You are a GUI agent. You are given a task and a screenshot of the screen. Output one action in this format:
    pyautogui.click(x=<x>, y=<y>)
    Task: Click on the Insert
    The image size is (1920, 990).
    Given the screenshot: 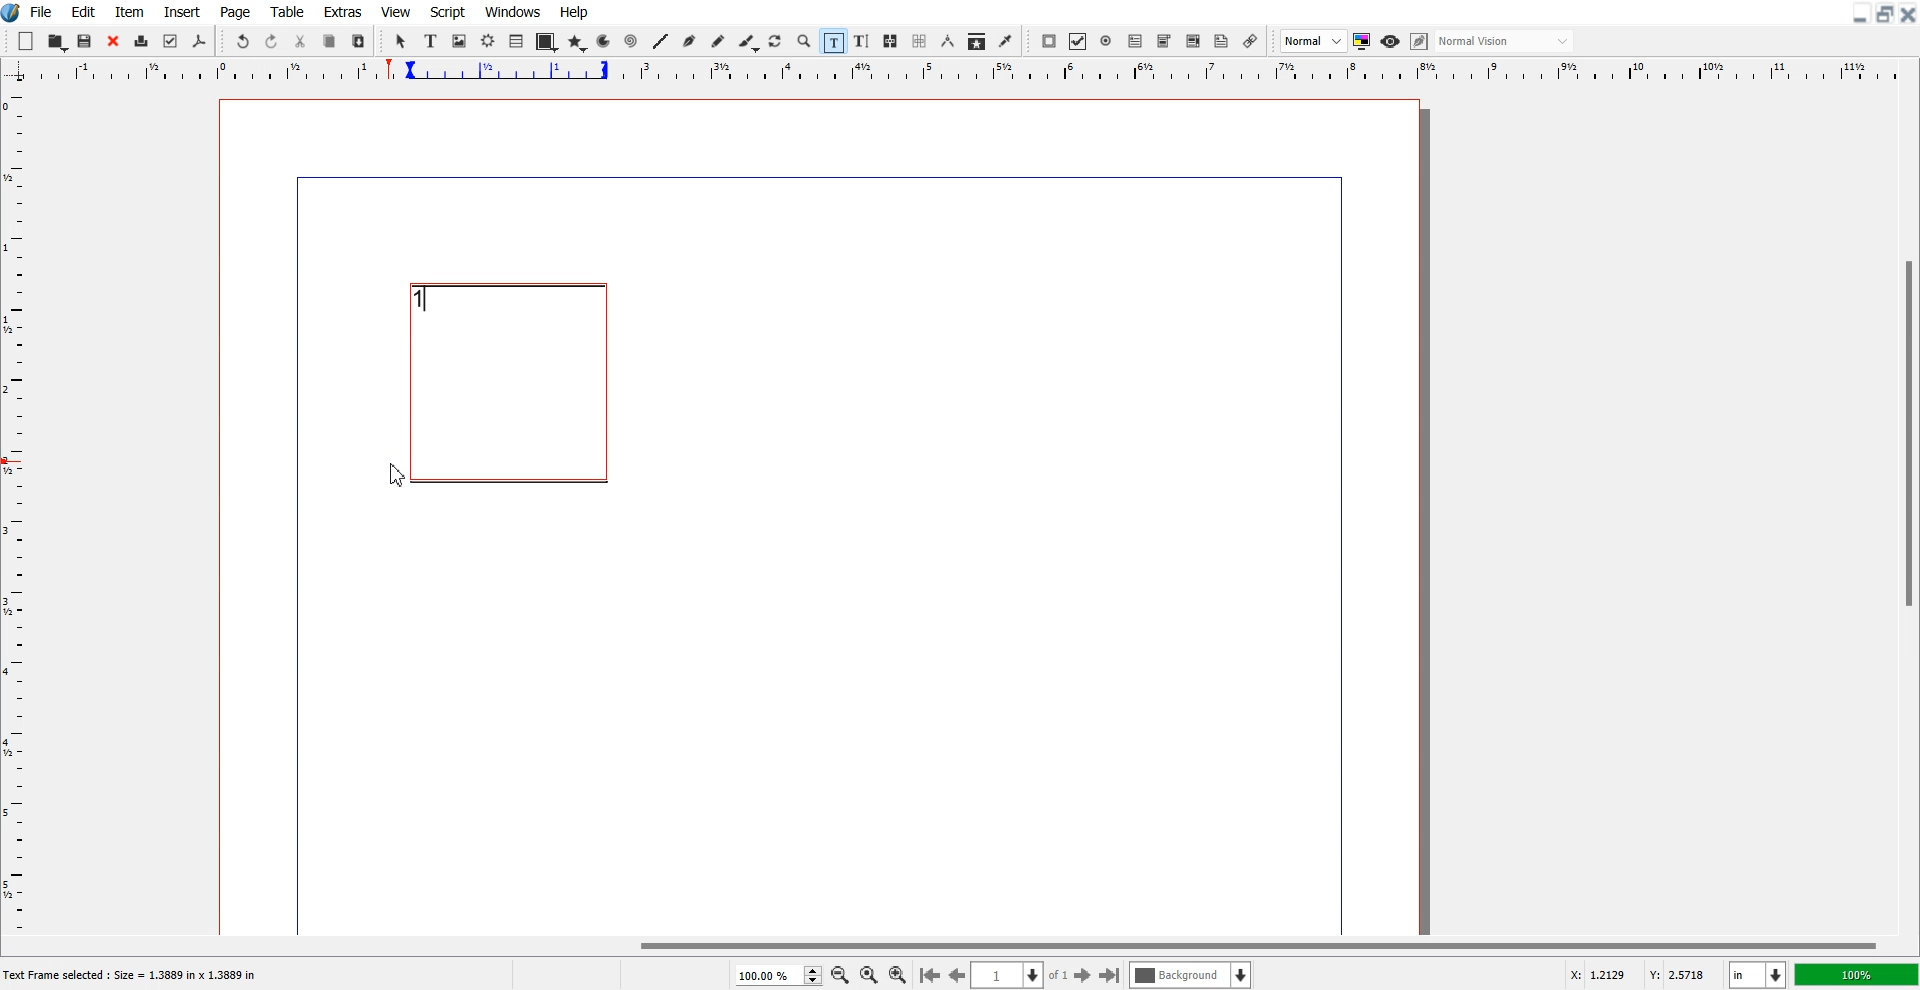 What is the action you would take?
    pyautogui.click(x=181, y=12)
    